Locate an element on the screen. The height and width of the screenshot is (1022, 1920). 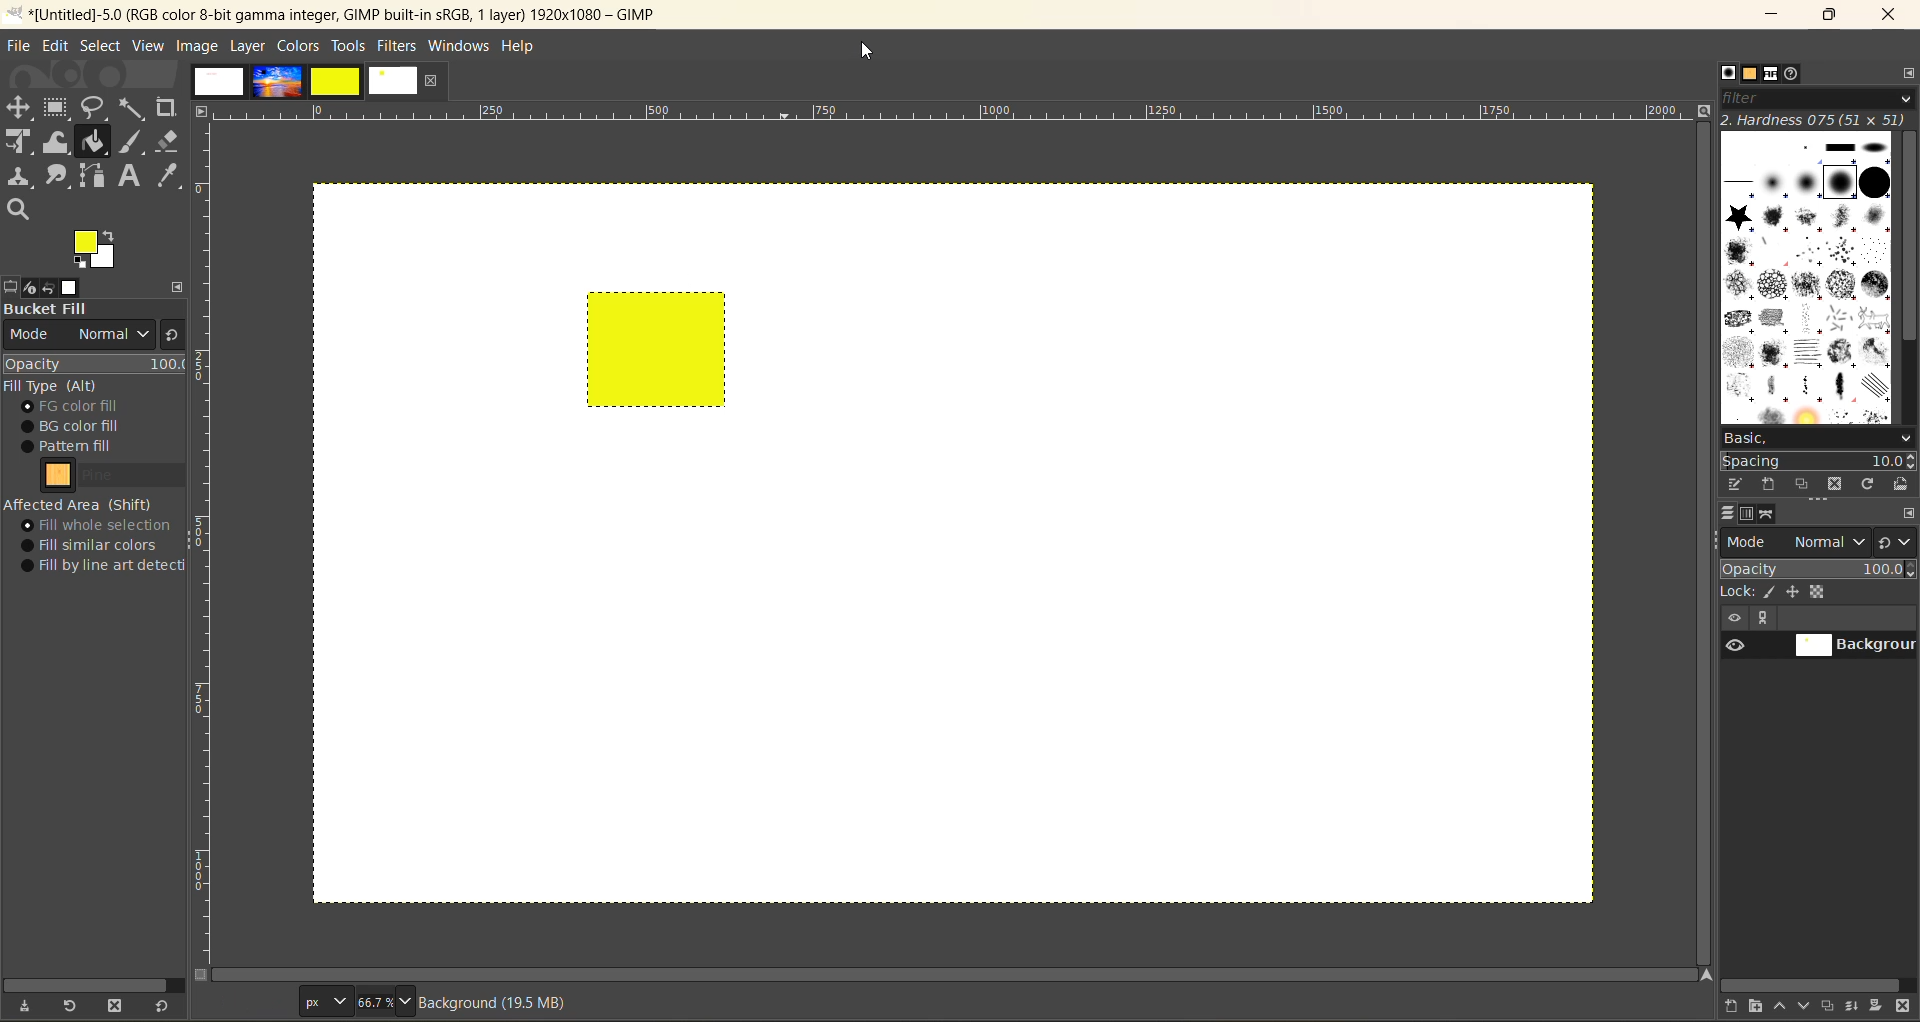
file name and app name is located at coordinates (353, 14).